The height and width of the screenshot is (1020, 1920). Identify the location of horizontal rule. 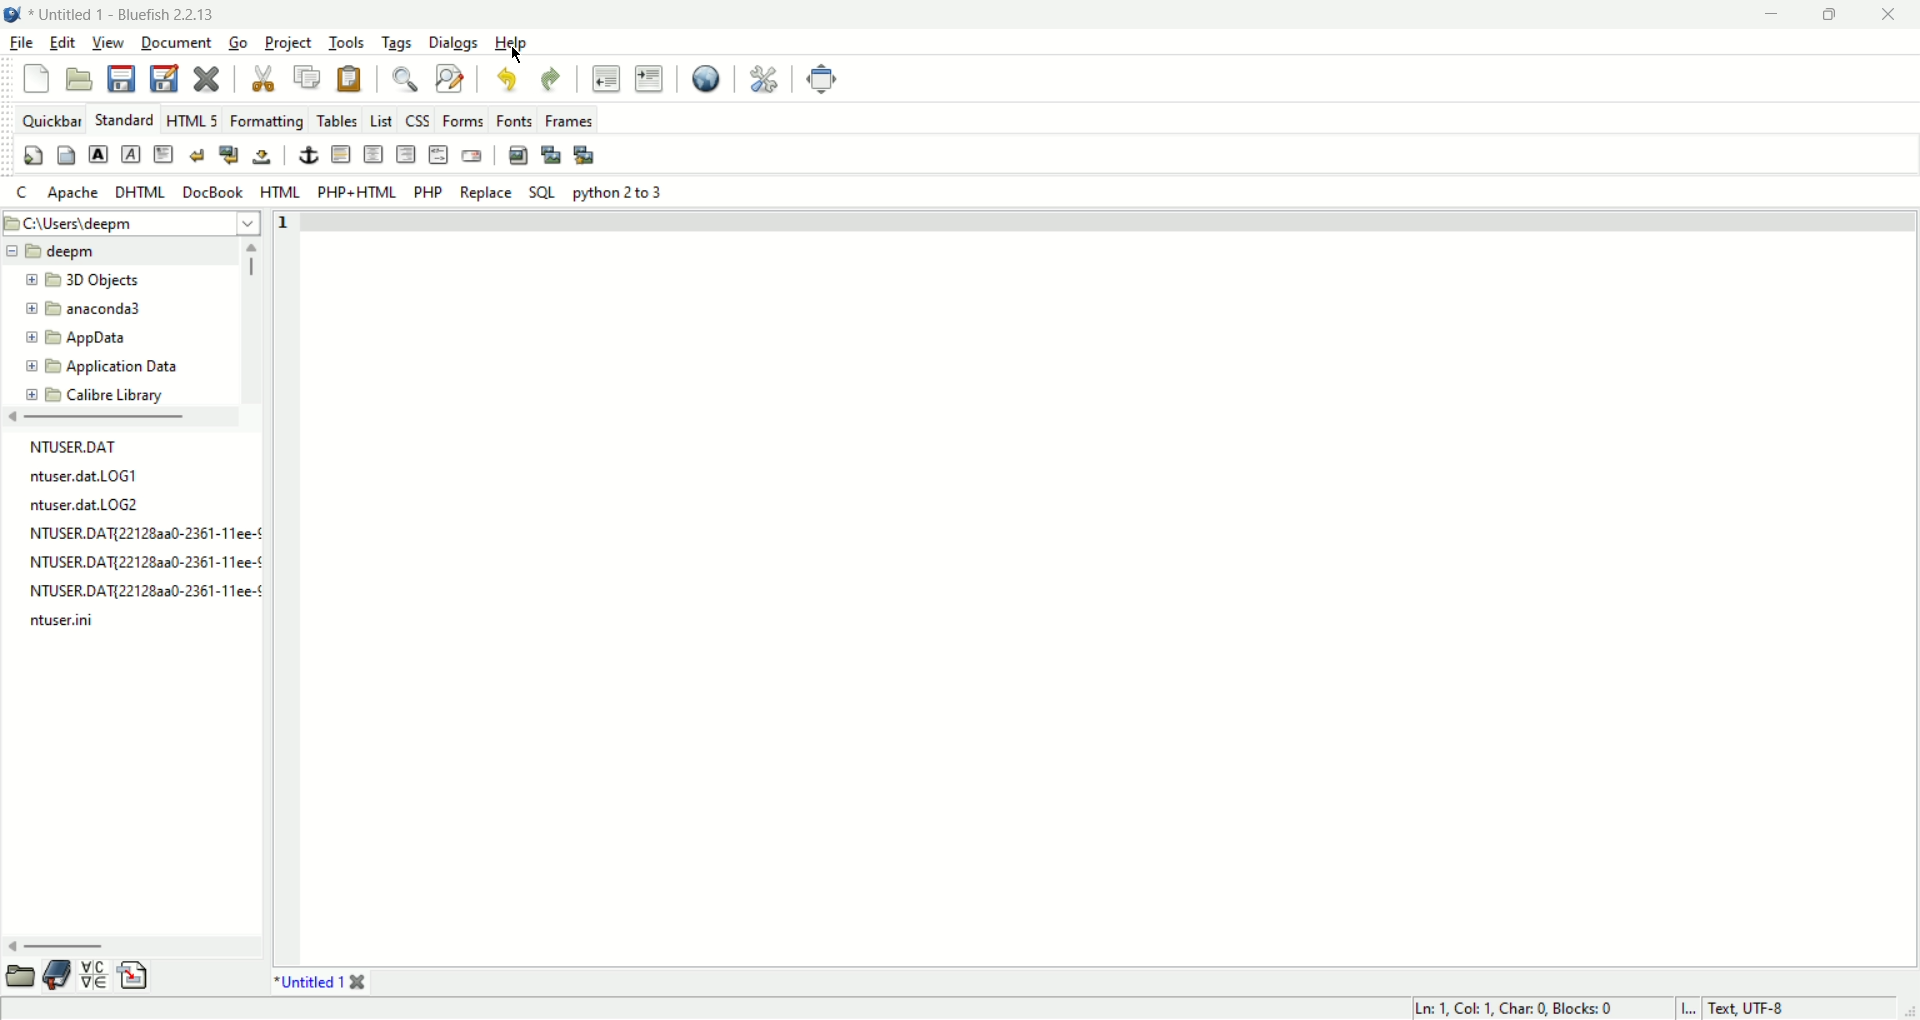
(341, 154).